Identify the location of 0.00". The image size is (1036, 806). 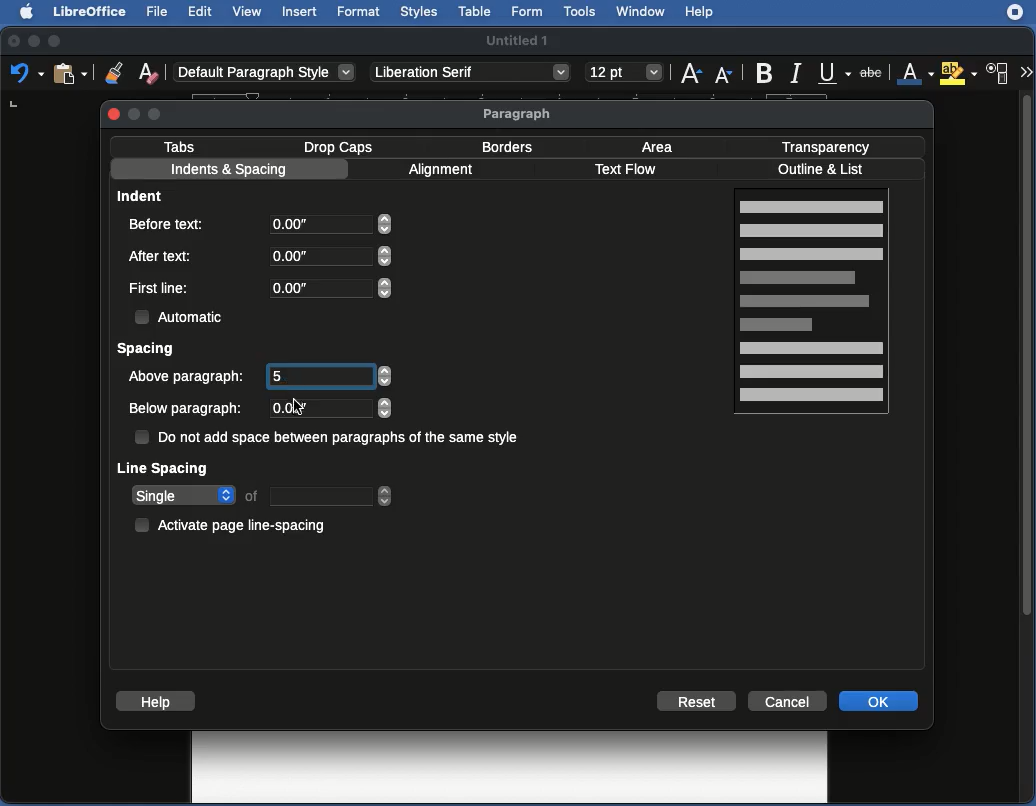
(328, 256).